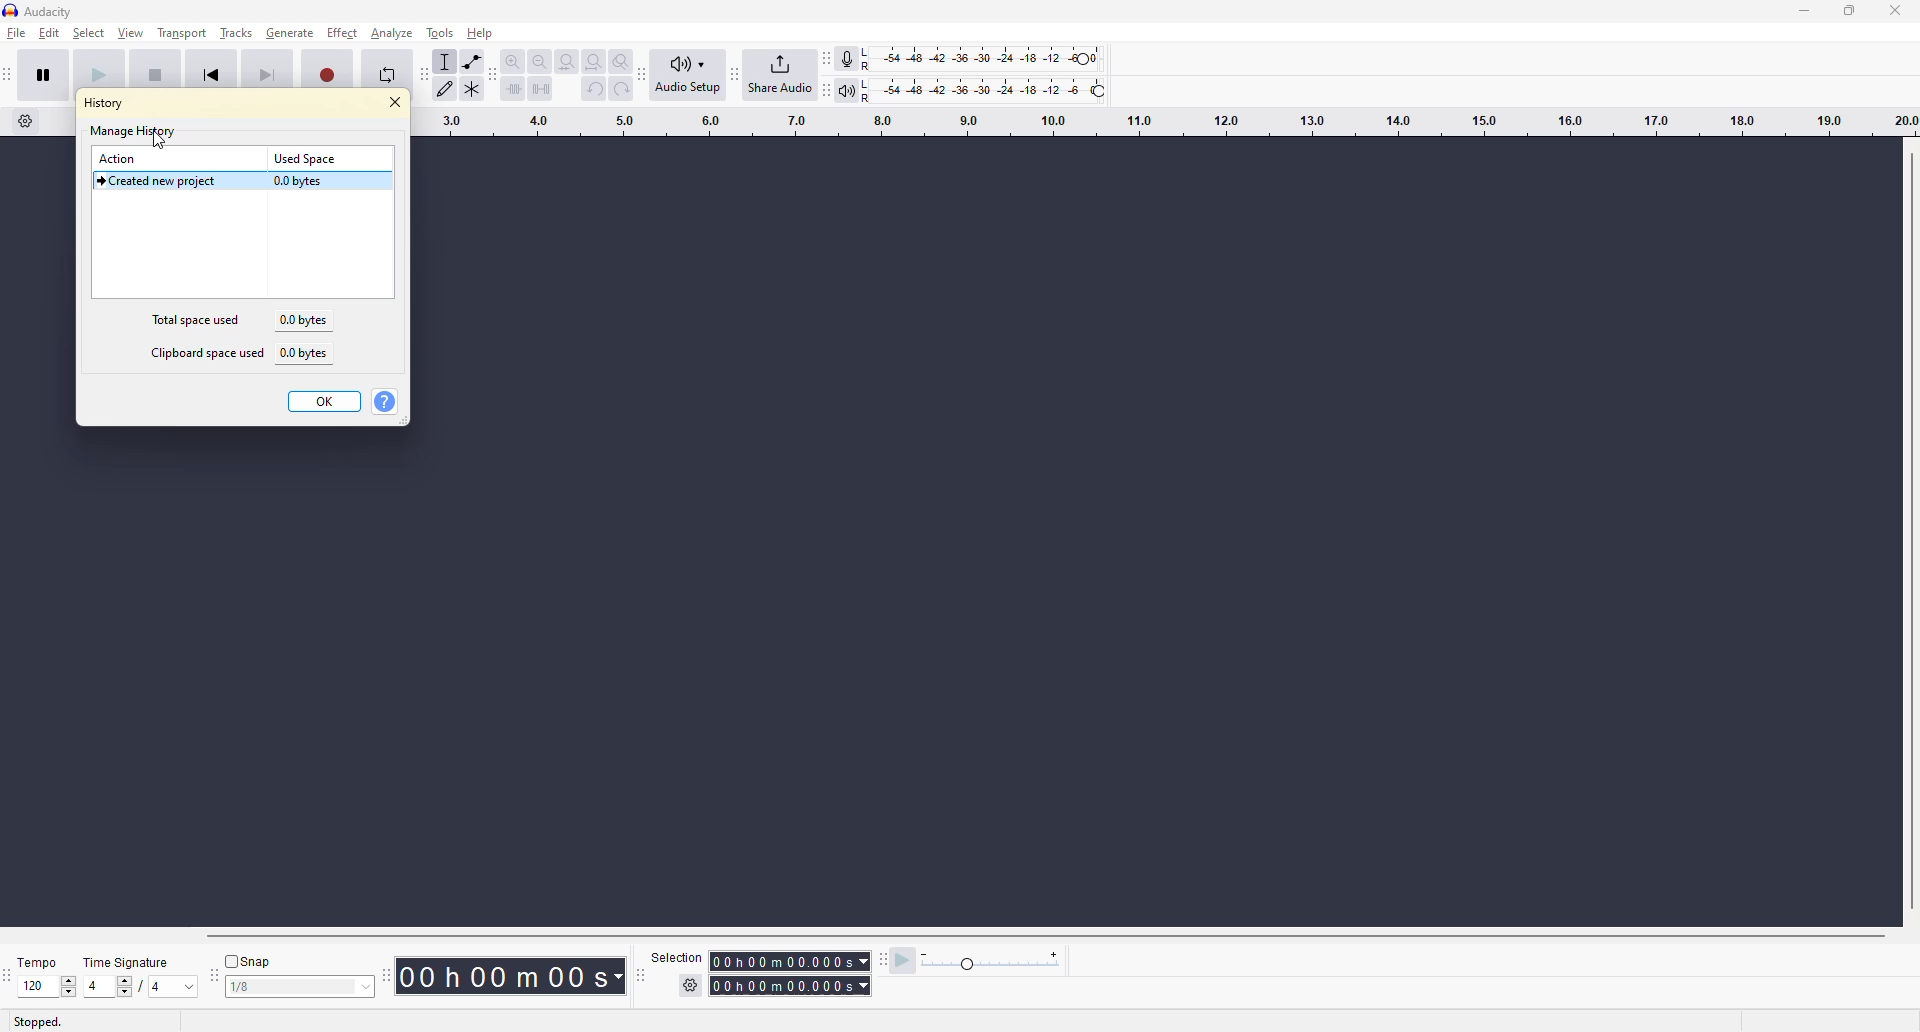 This screenshot has width=1920, height=1032. I want to click on minimize, so click(1801, 16).